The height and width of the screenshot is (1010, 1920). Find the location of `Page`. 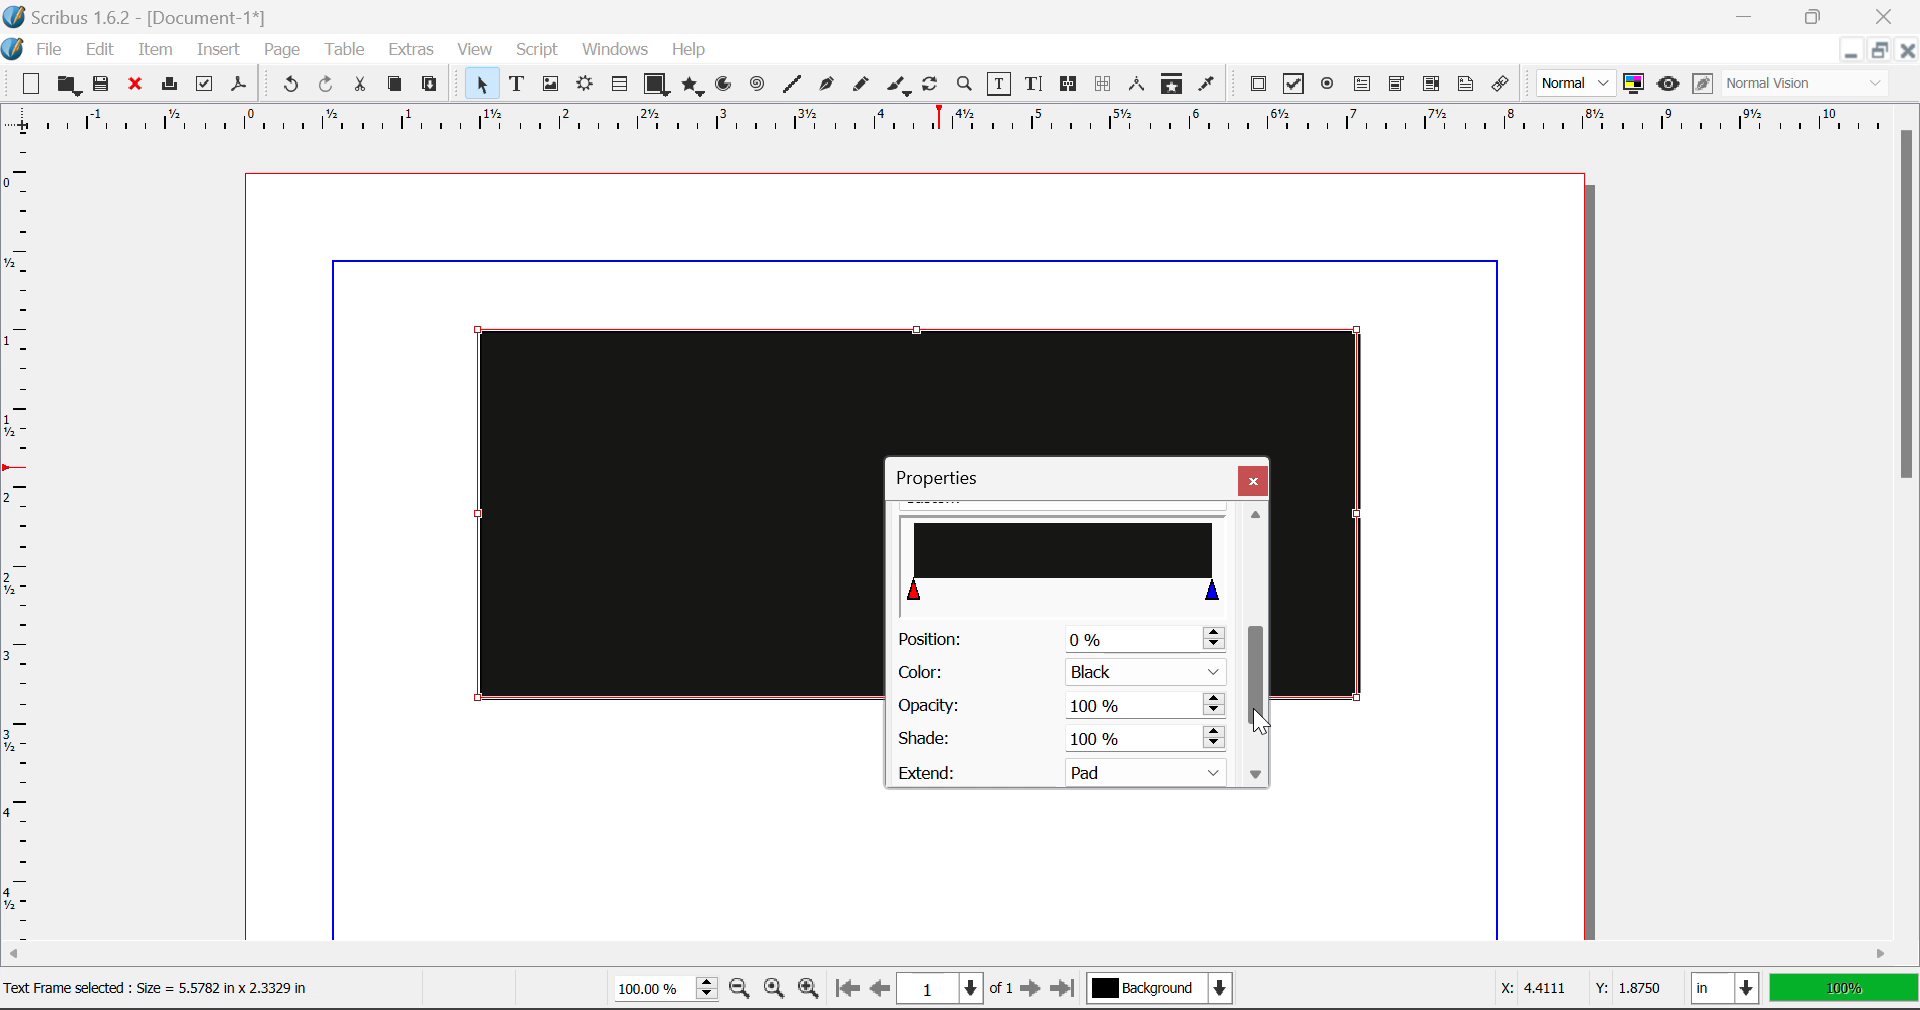

Page is located at coordinates (281, 51).